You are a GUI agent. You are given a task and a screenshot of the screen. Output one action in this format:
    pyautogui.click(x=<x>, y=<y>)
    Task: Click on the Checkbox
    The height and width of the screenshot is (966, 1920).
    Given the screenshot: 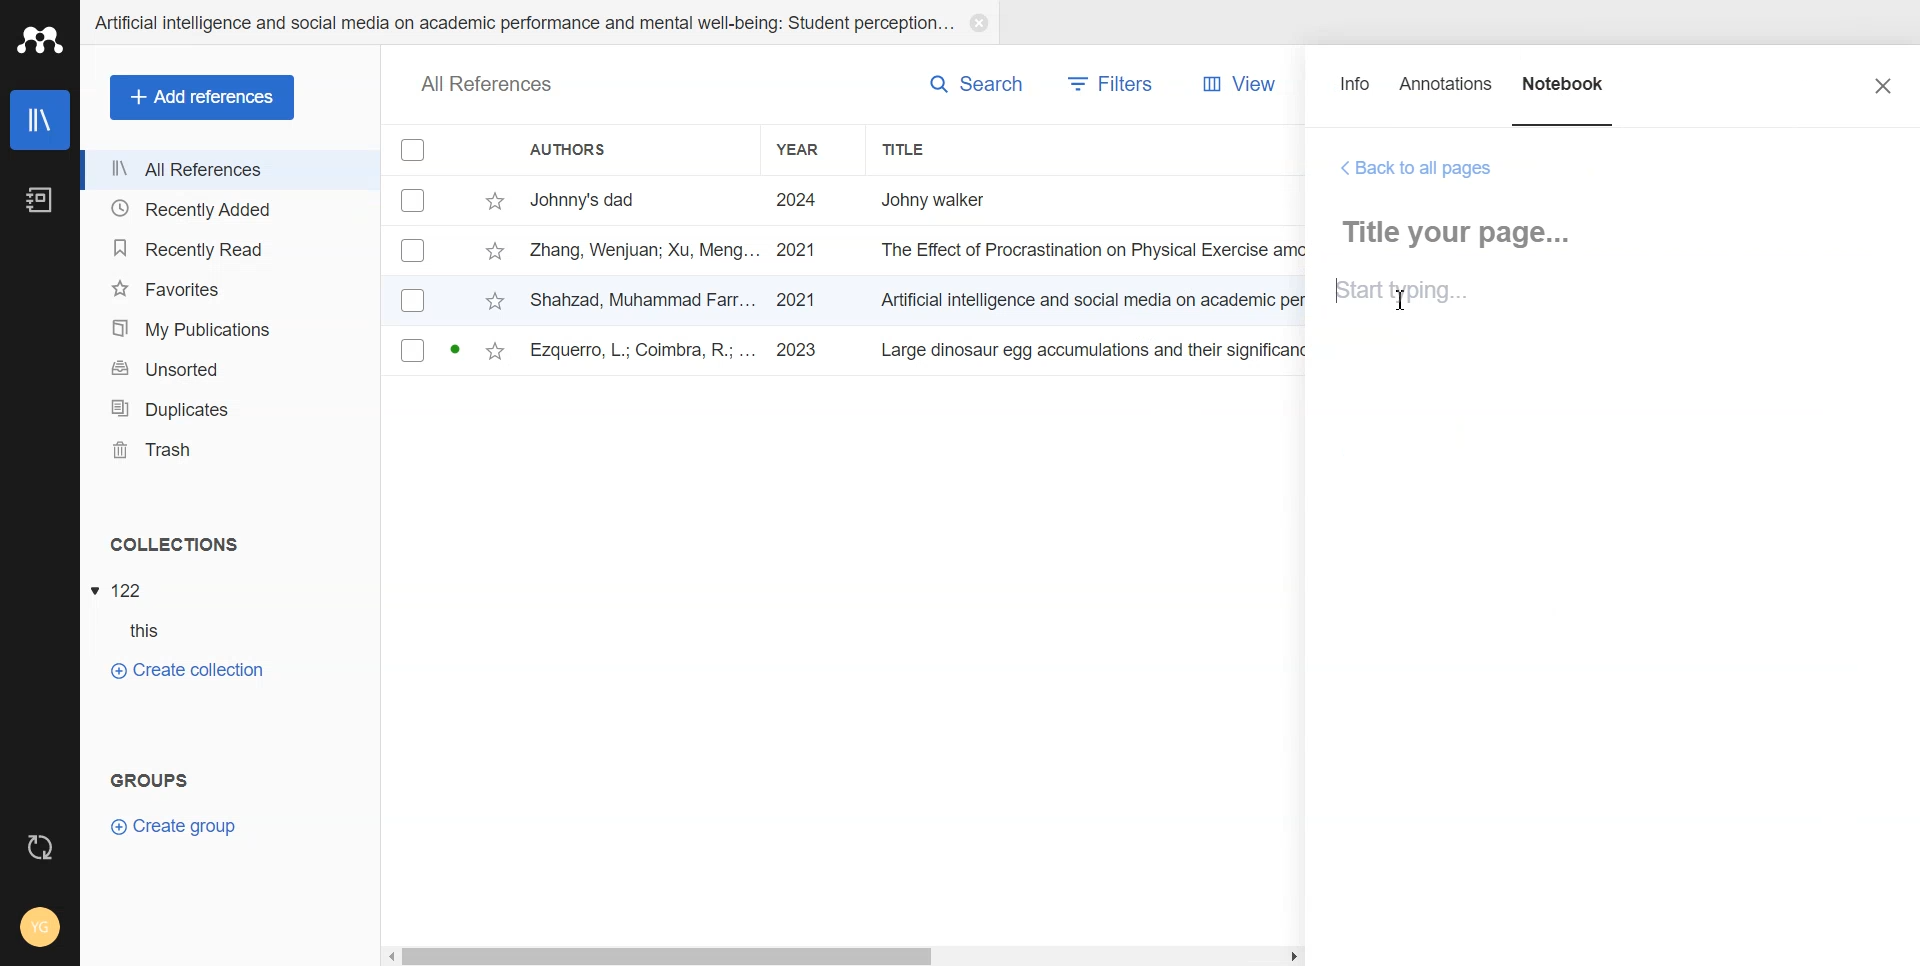 What is the action you would take?
    pyautogui.click(x=415, y=149)
    